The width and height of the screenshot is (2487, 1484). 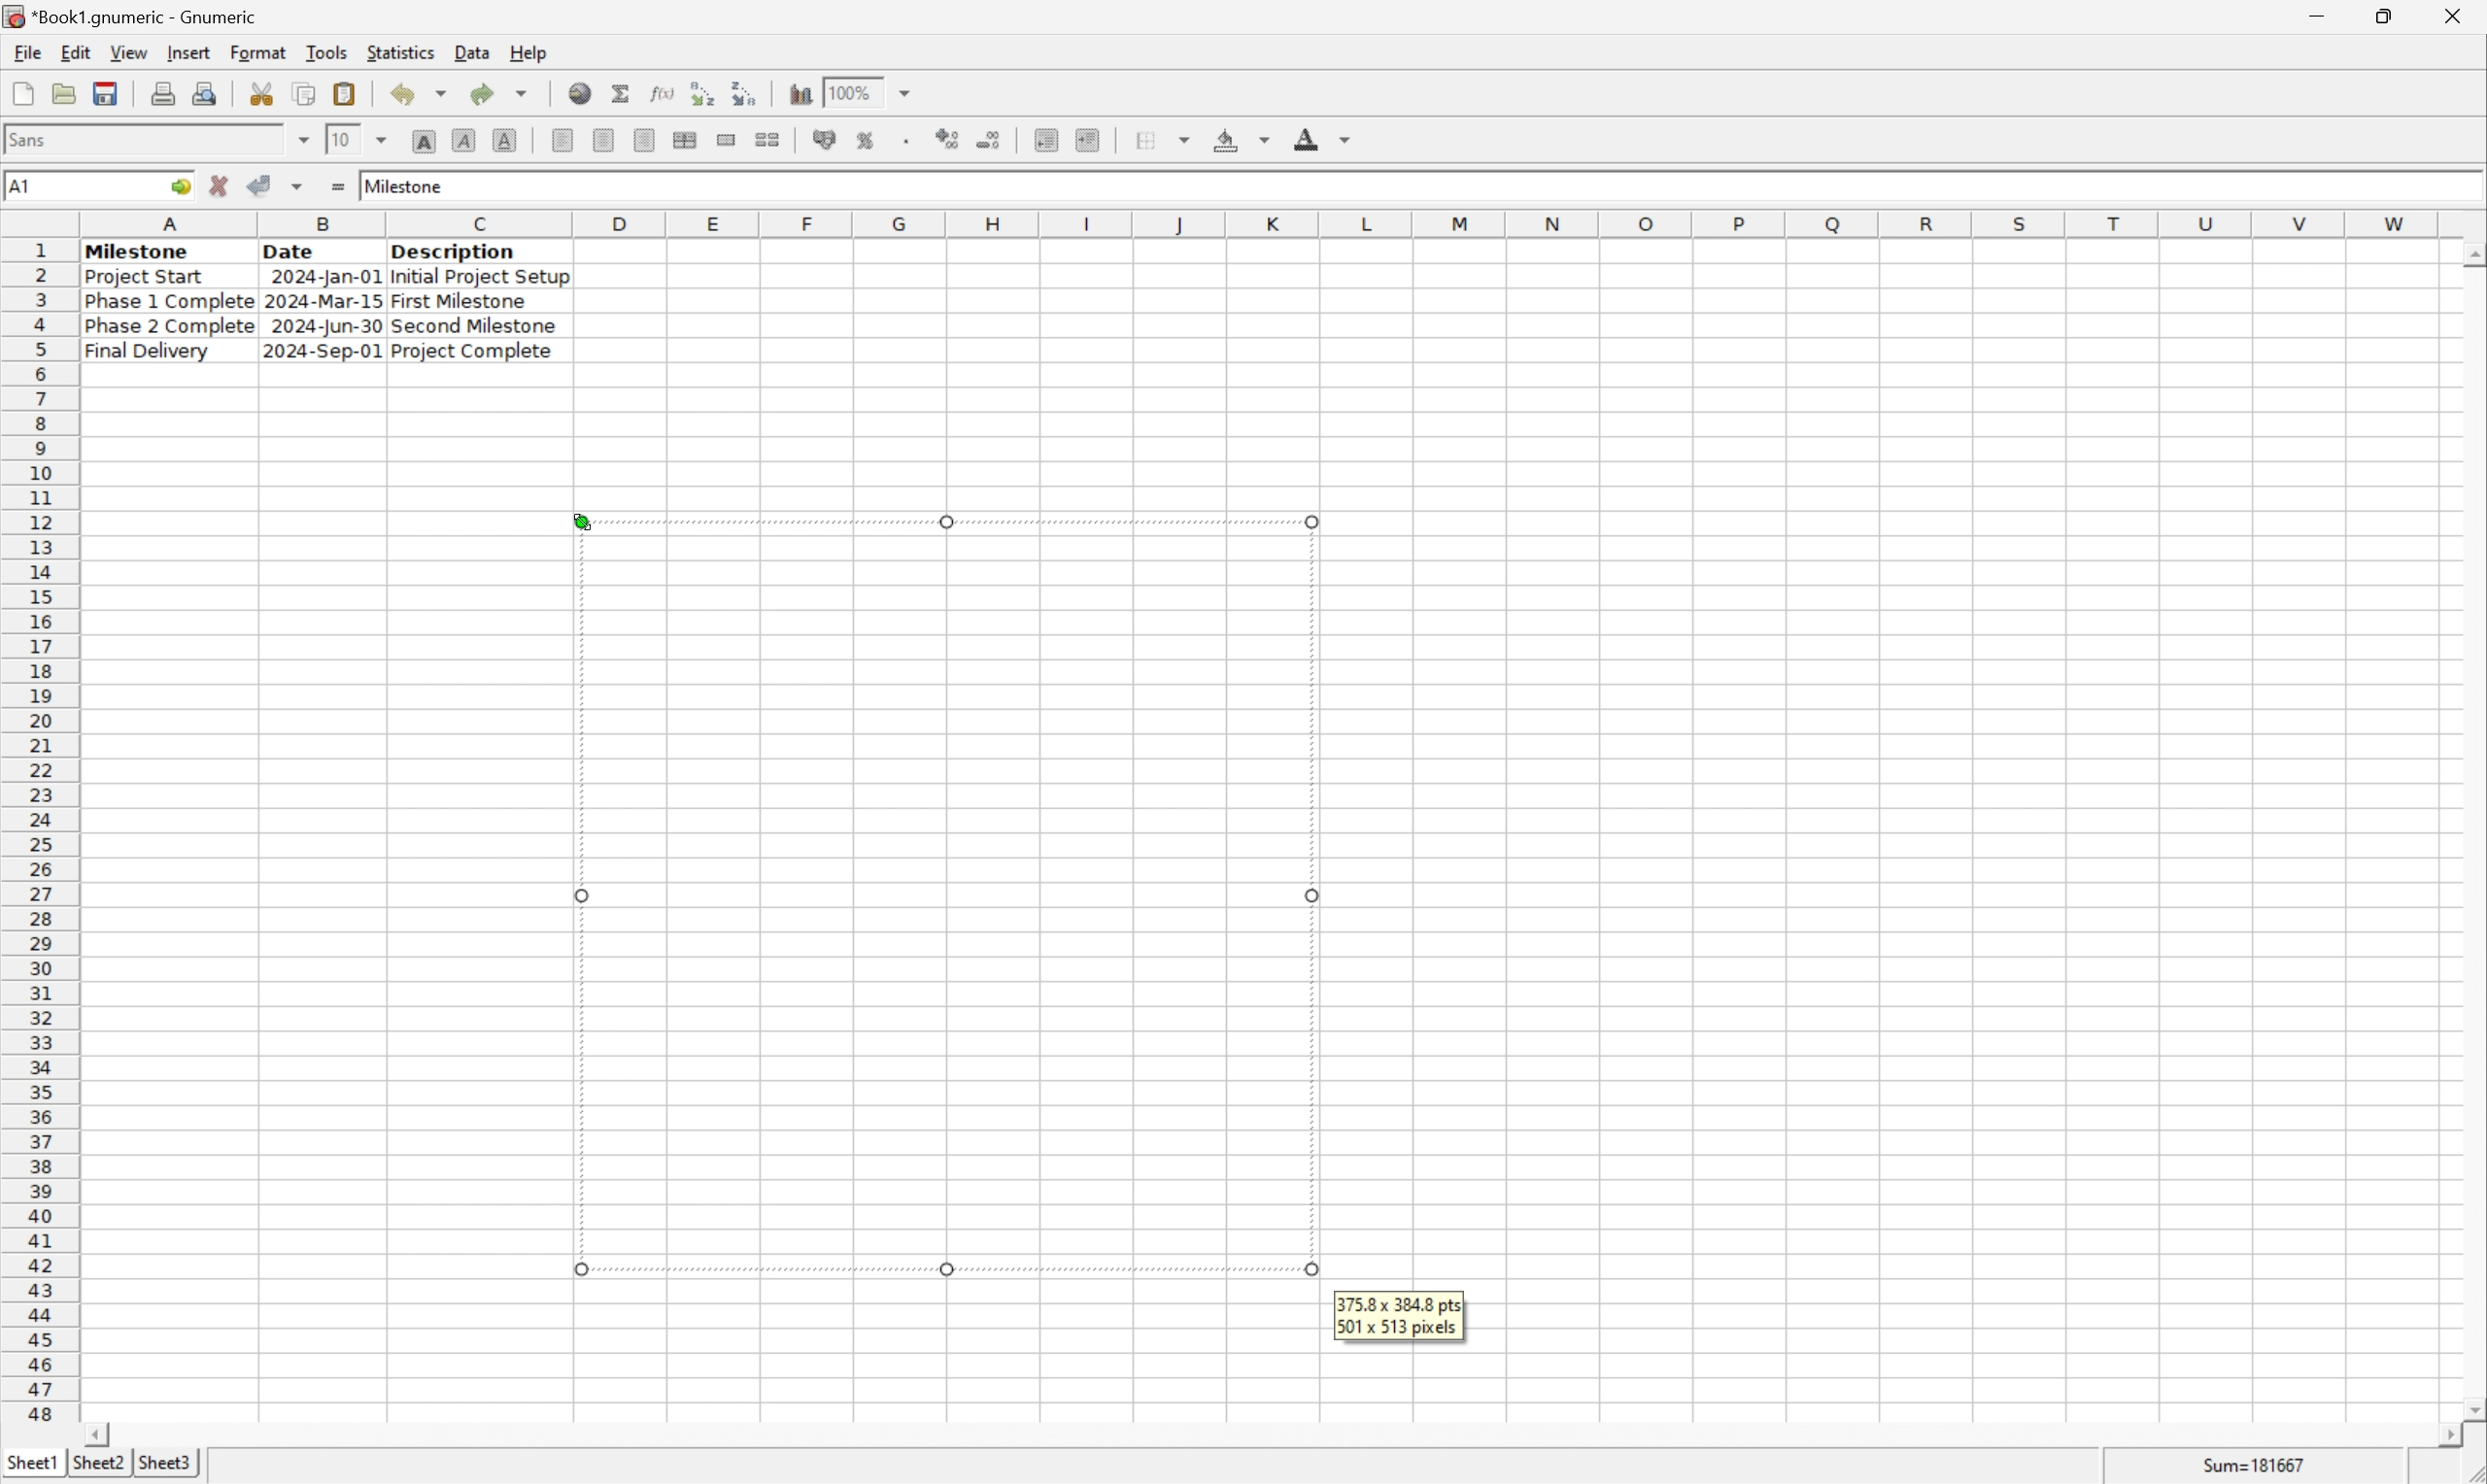 I want to click on restore down, so click(x=2391, y=16).